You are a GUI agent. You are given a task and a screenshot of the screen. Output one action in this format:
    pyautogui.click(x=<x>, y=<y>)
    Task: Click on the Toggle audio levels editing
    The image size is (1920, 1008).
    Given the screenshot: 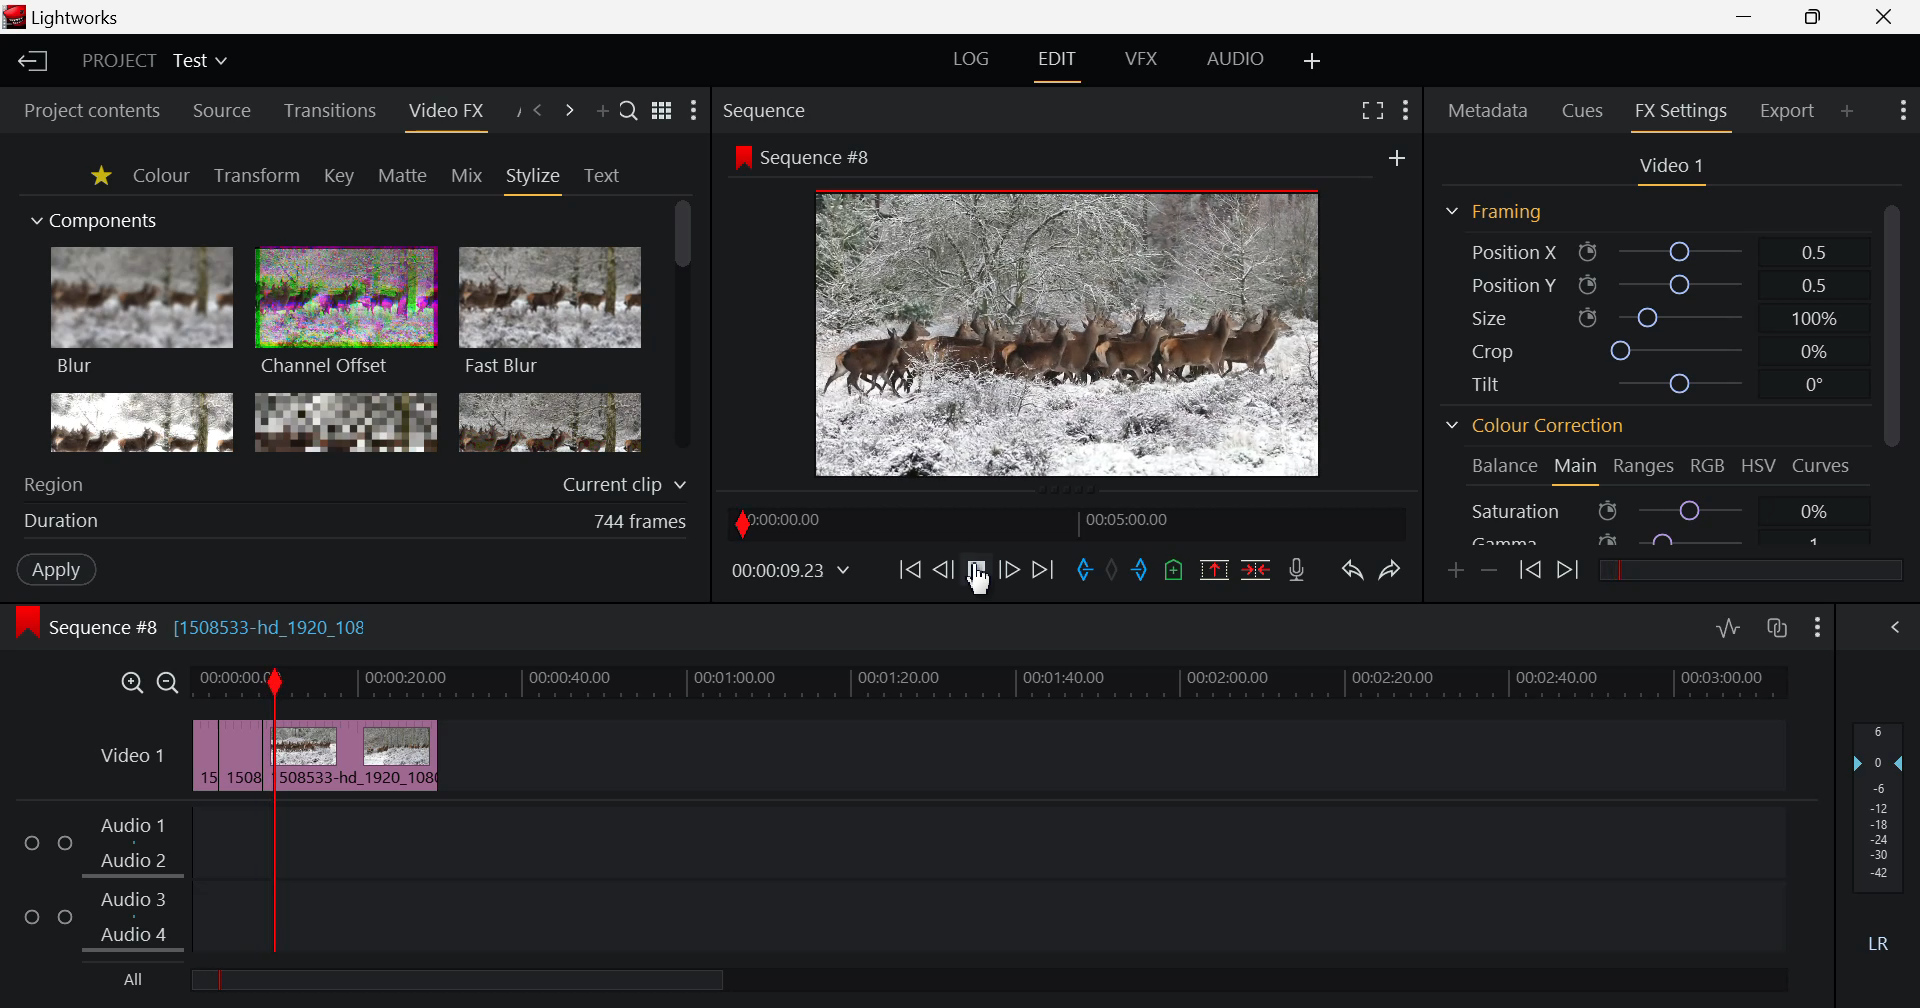 What is the action you would take?
    pyautogui.click(x=1728, y=628)
    